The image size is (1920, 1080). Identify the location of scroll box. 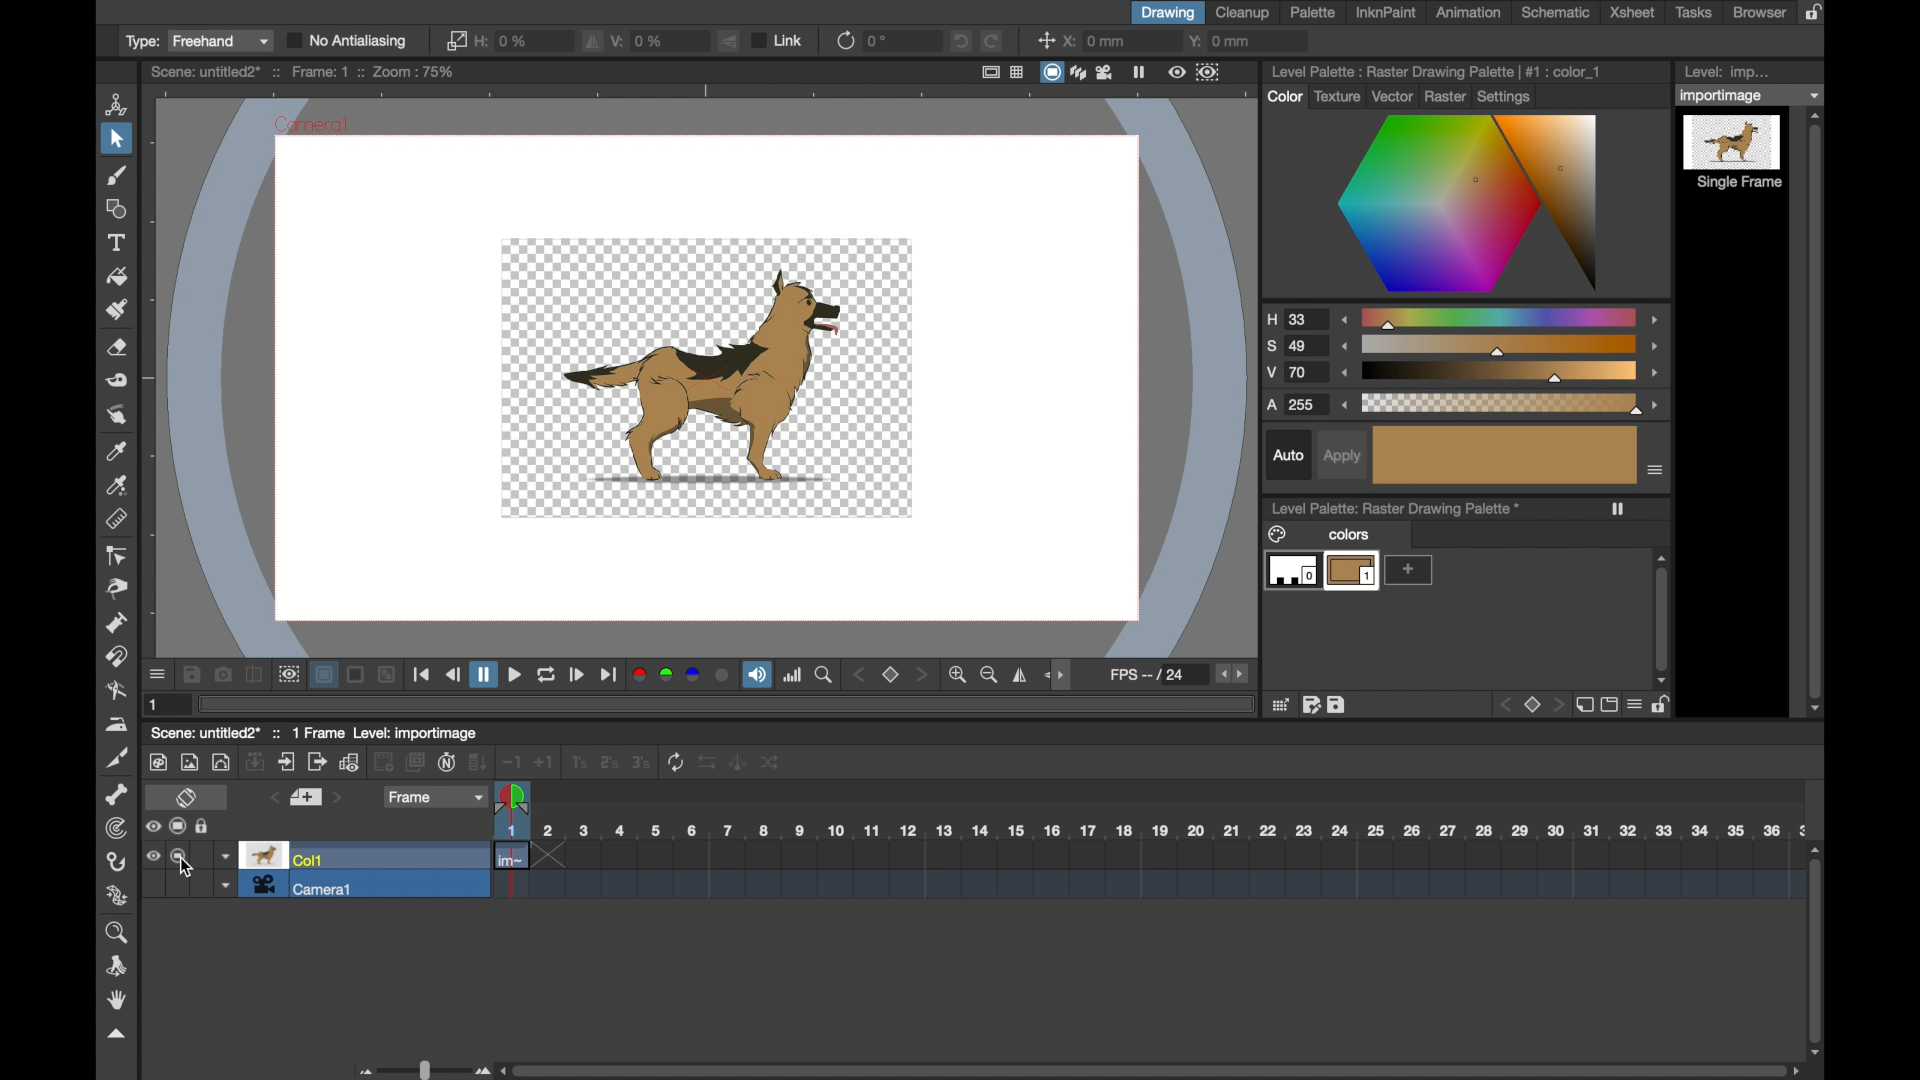
(1662, 619).